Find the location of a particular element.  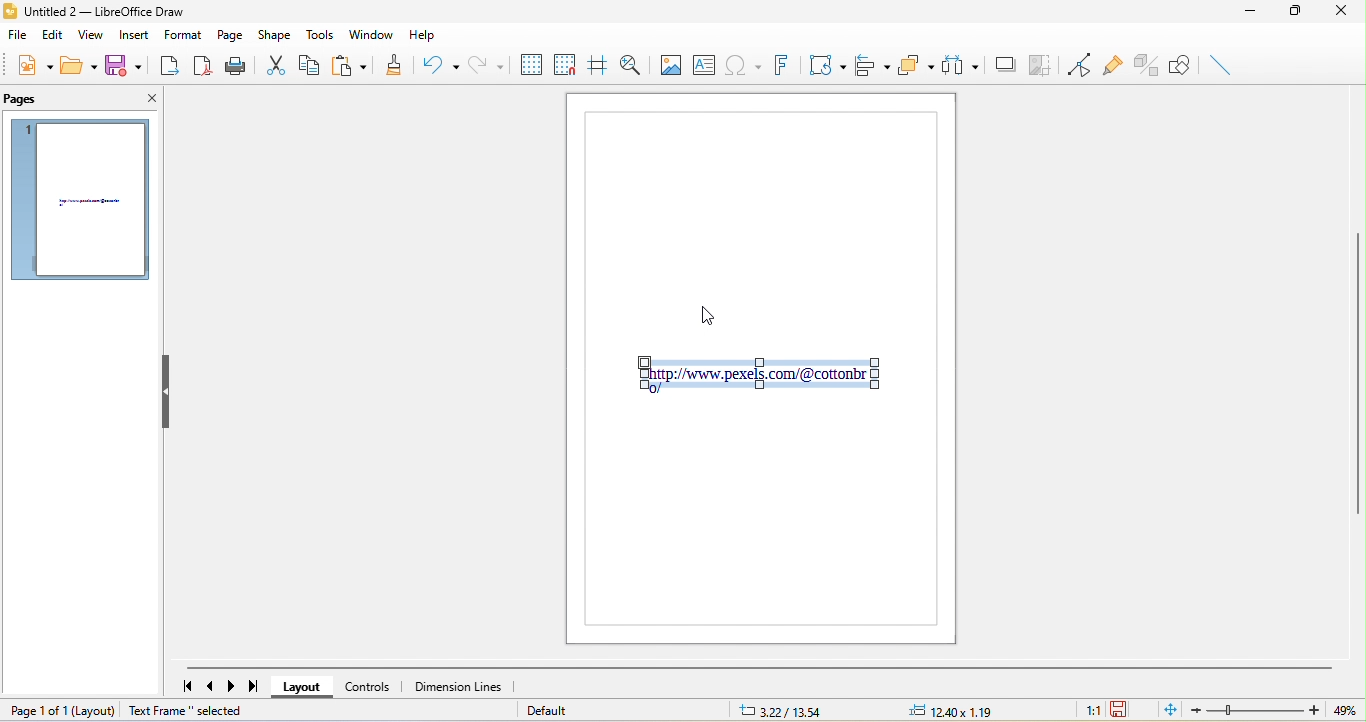

paste is located at coordinates (355, 65).